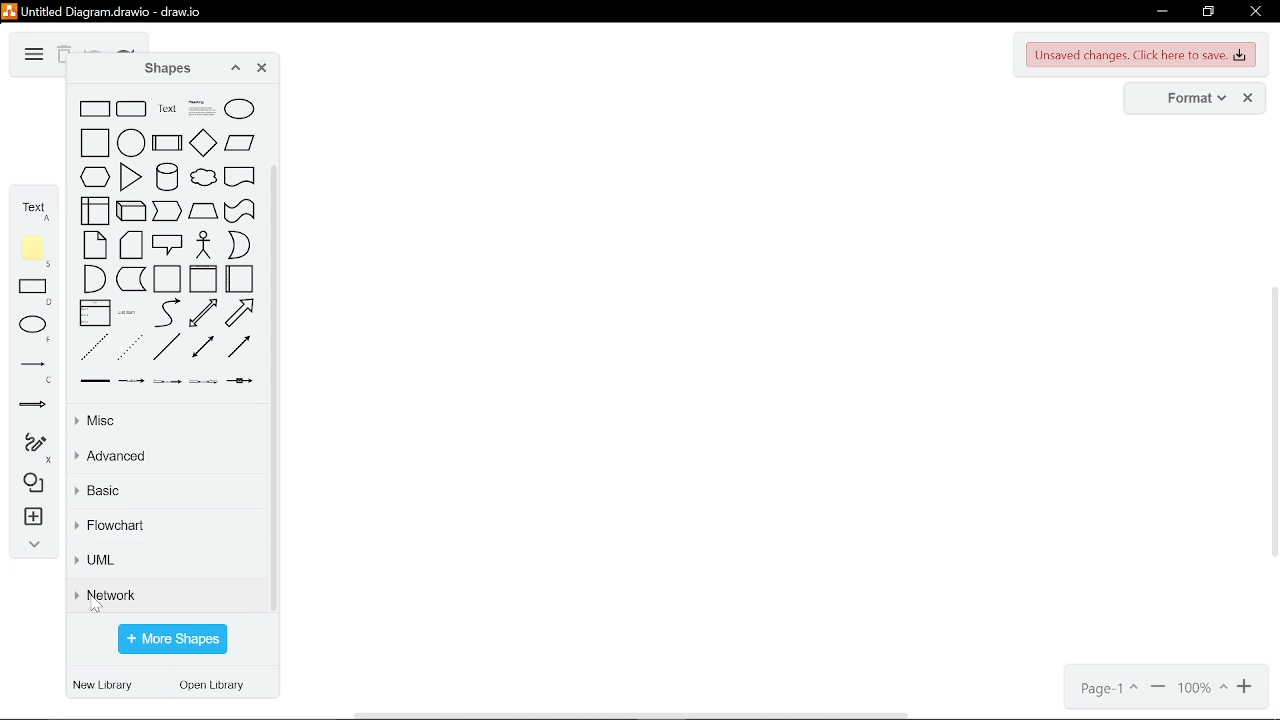 The width and height of the screenshot is (1280, 720). What do you see at coordinates (63, 56) in the screenshot?
I see `delete` at bounding box center [63, 56].